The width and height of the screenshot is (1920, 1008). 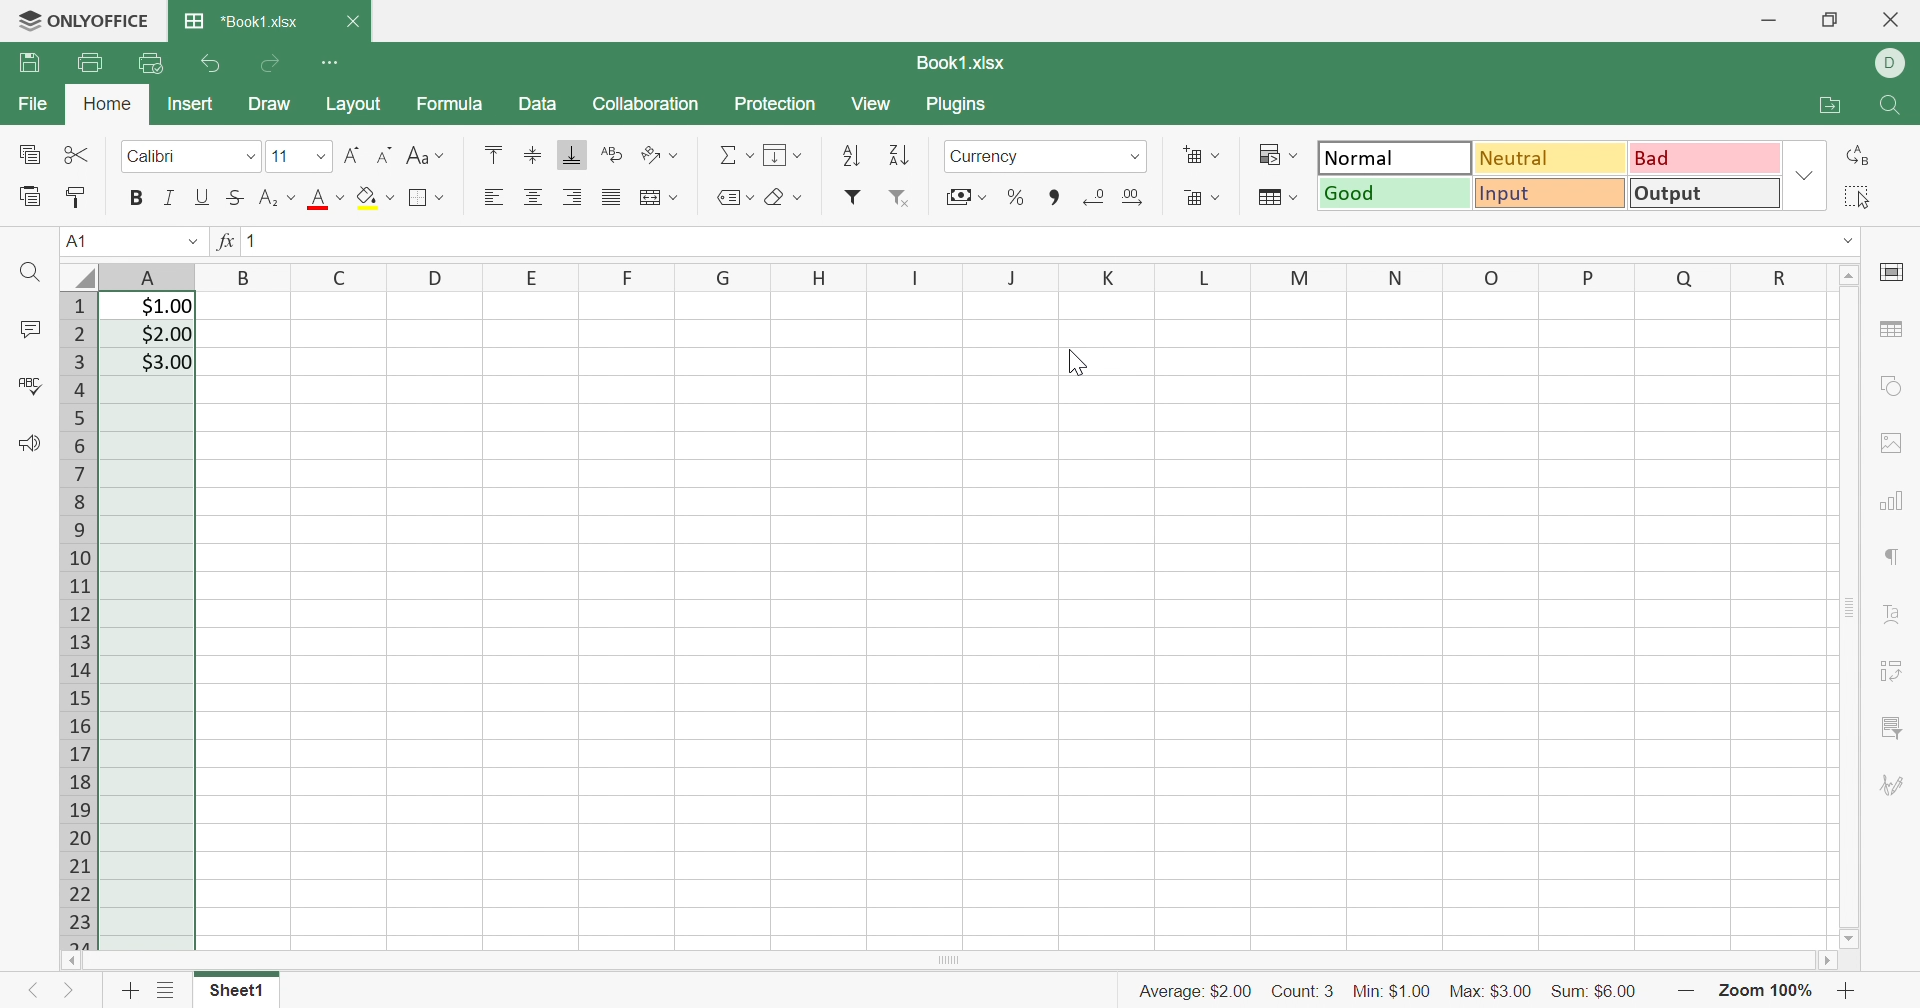 What do you see at coordinates (732, 197) in the screenshot?
I see `Named ranges` at bounding box center [732, 197].